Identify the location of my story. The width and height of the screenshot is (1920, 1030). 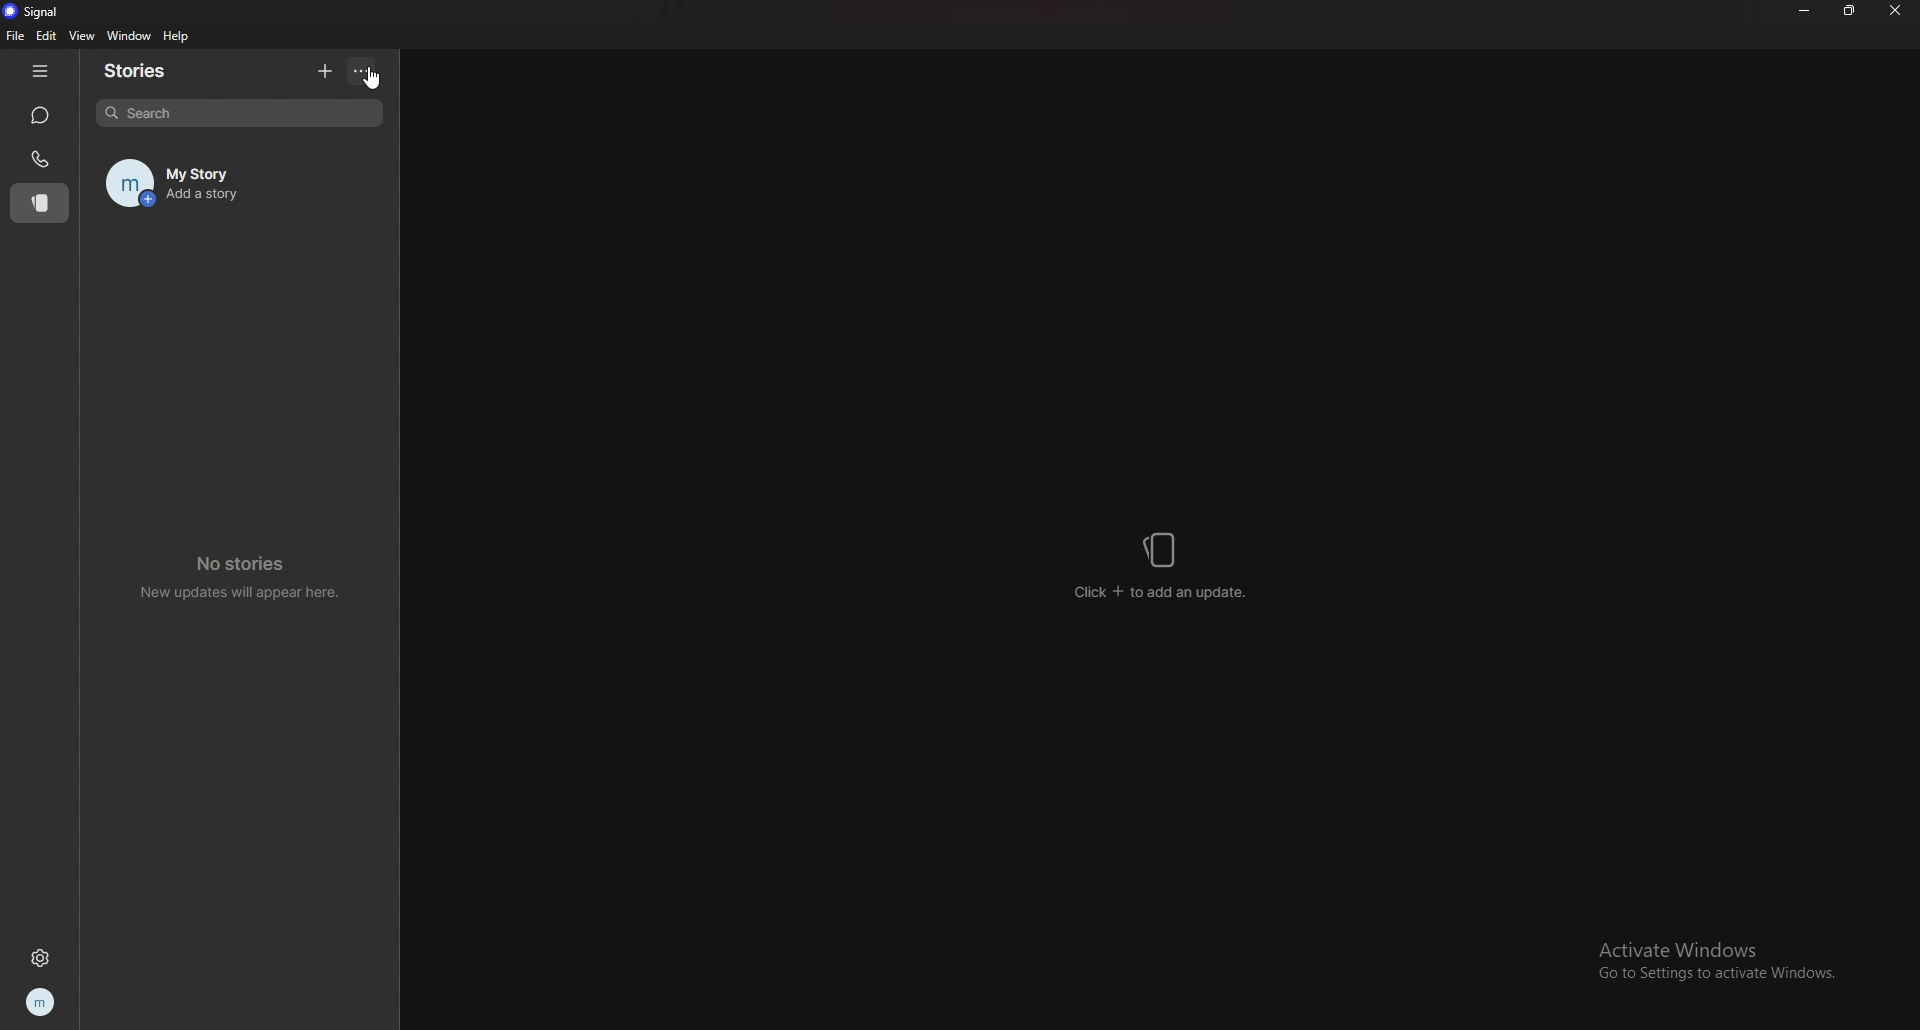
(267, 168).